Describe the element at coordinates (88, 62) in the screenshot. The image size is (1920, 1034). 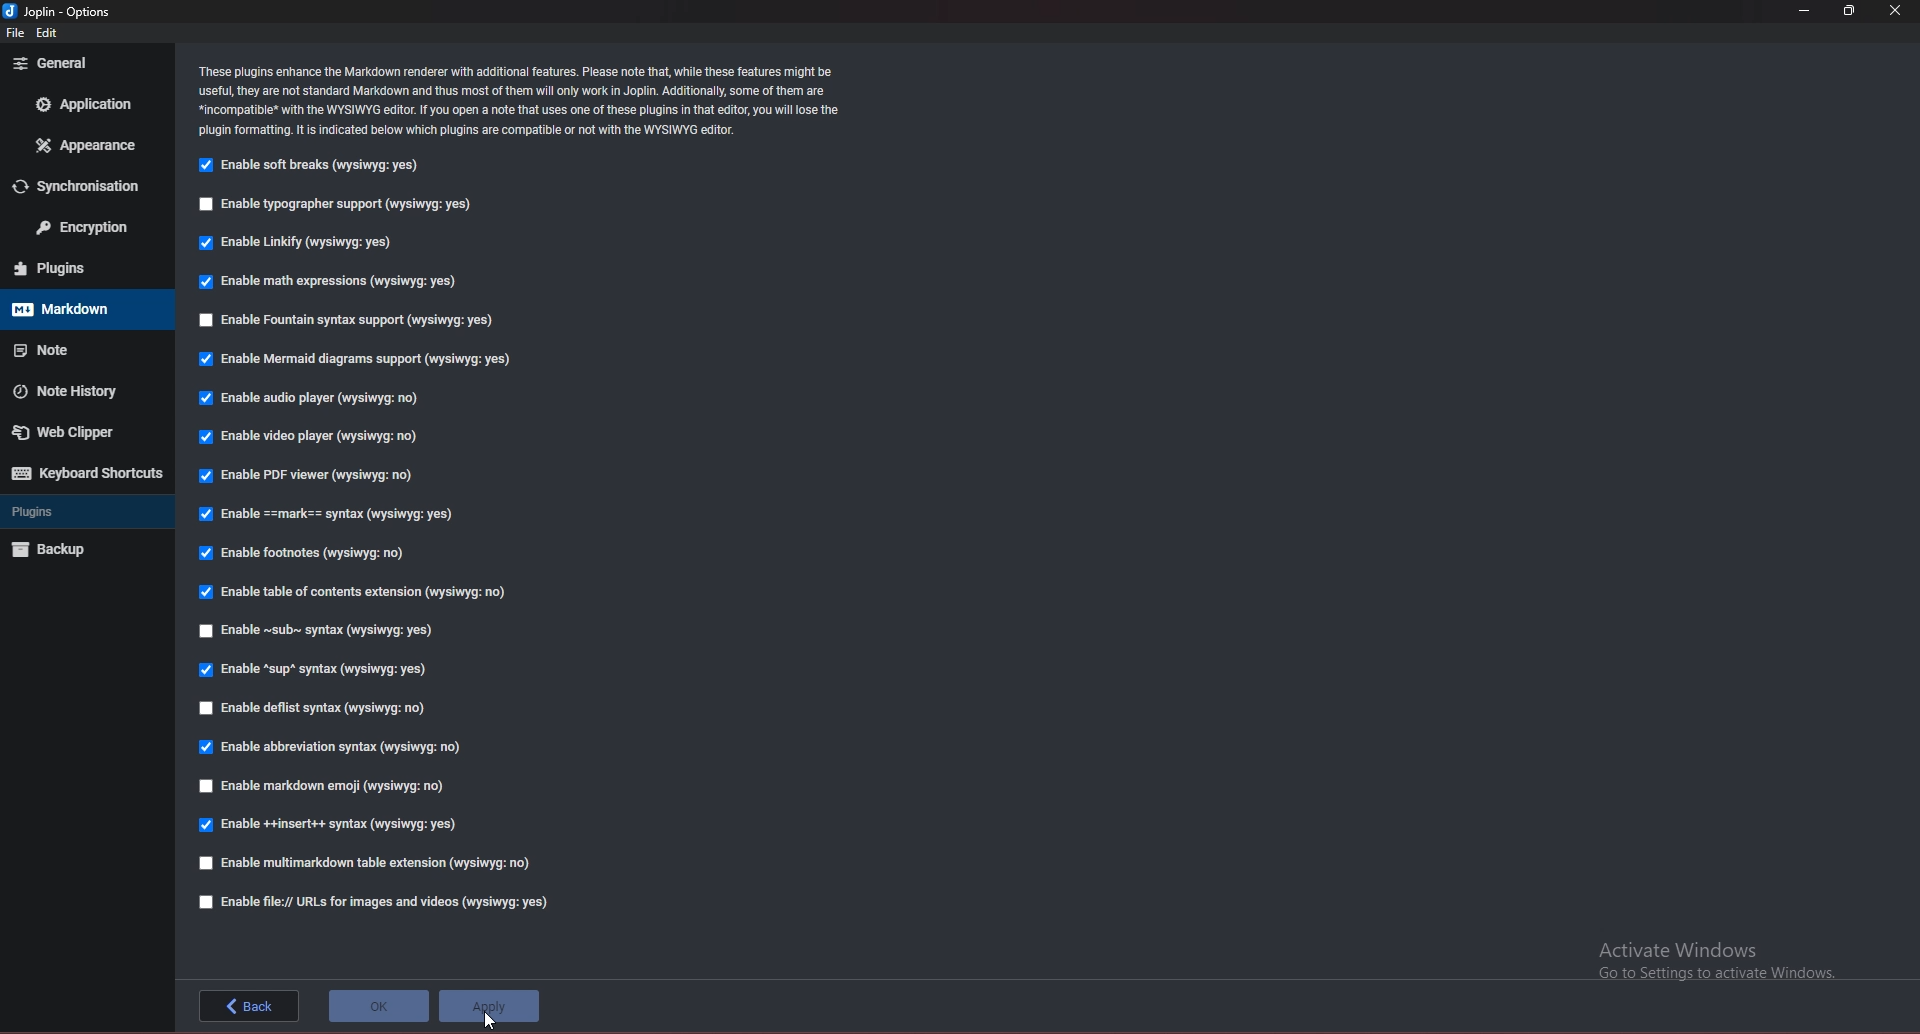
I see `general` at that location.